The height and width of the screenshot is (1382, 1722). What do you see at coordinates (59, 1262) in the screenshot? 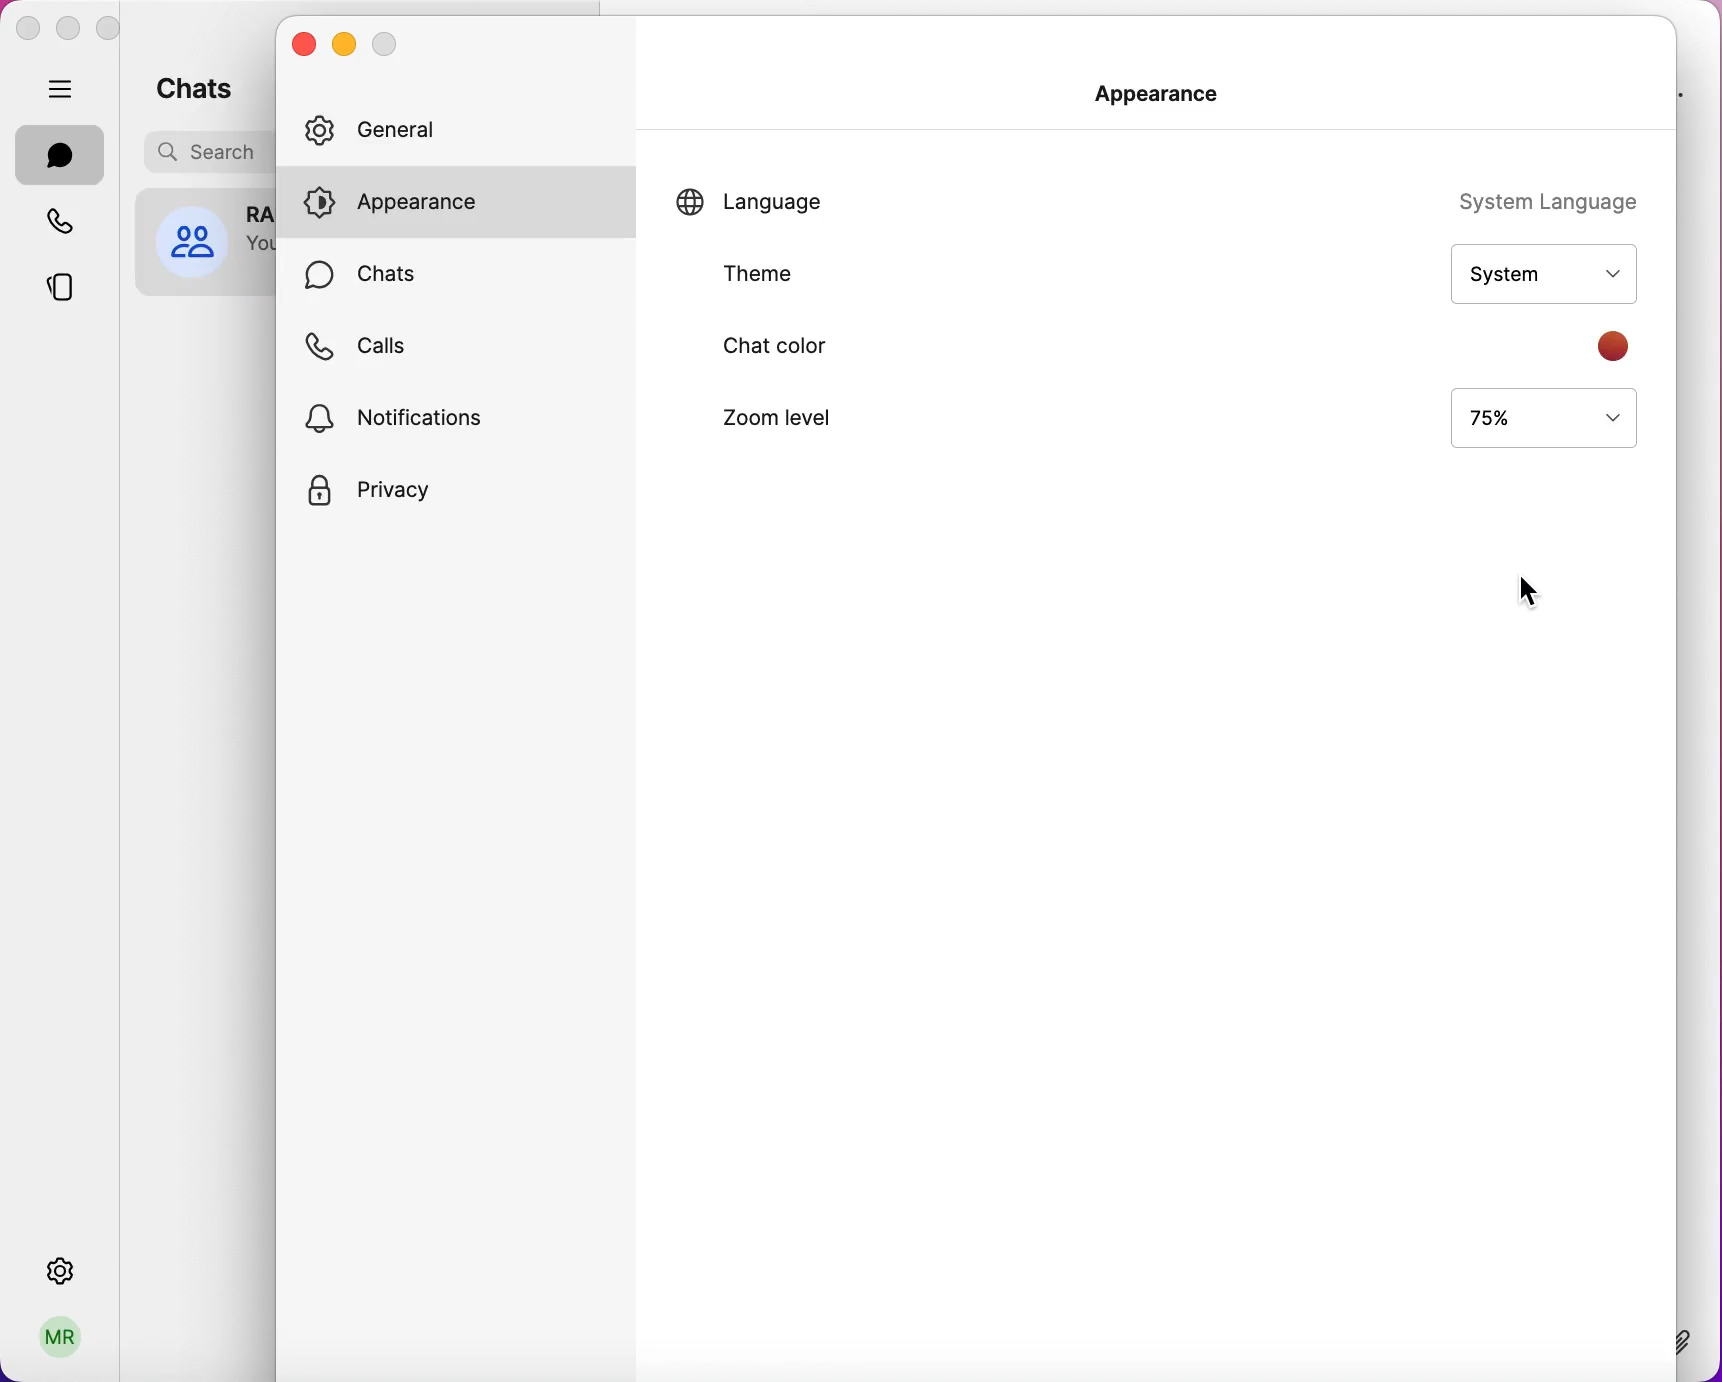
I see `settings` at bounding box center [59, 1262].